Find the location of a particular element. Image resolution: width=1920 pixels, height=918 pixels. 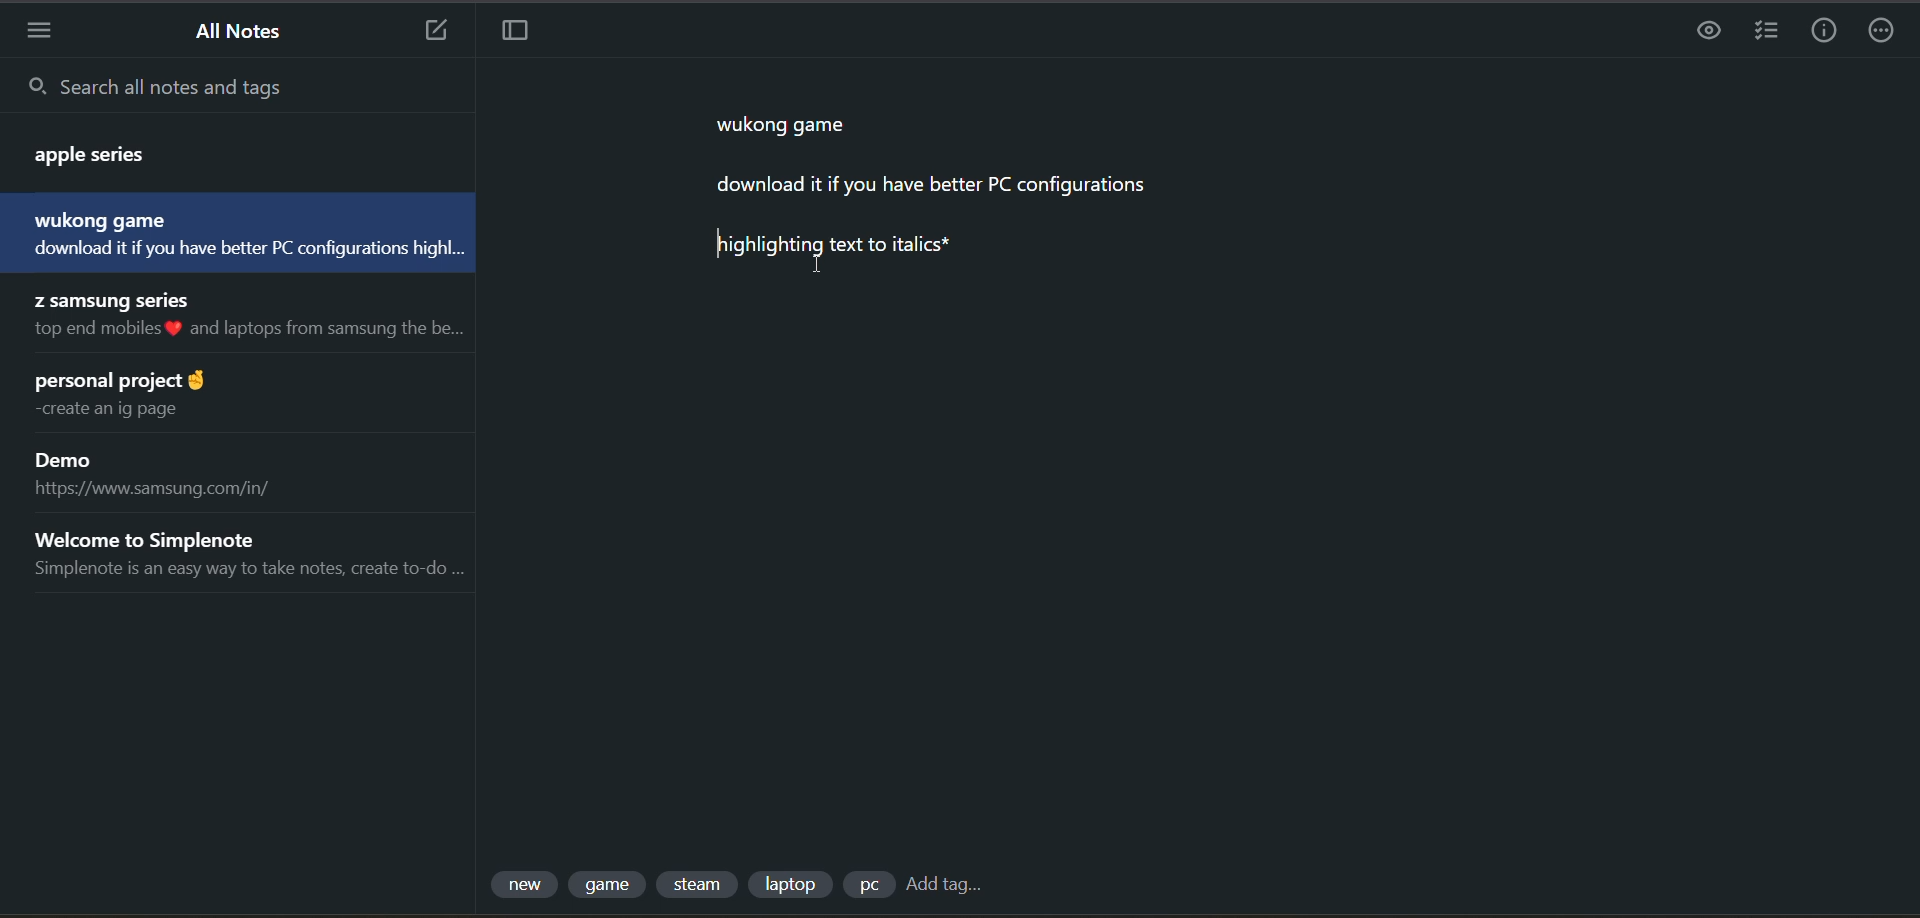

note title and preview is located at coordinates (175, 476).